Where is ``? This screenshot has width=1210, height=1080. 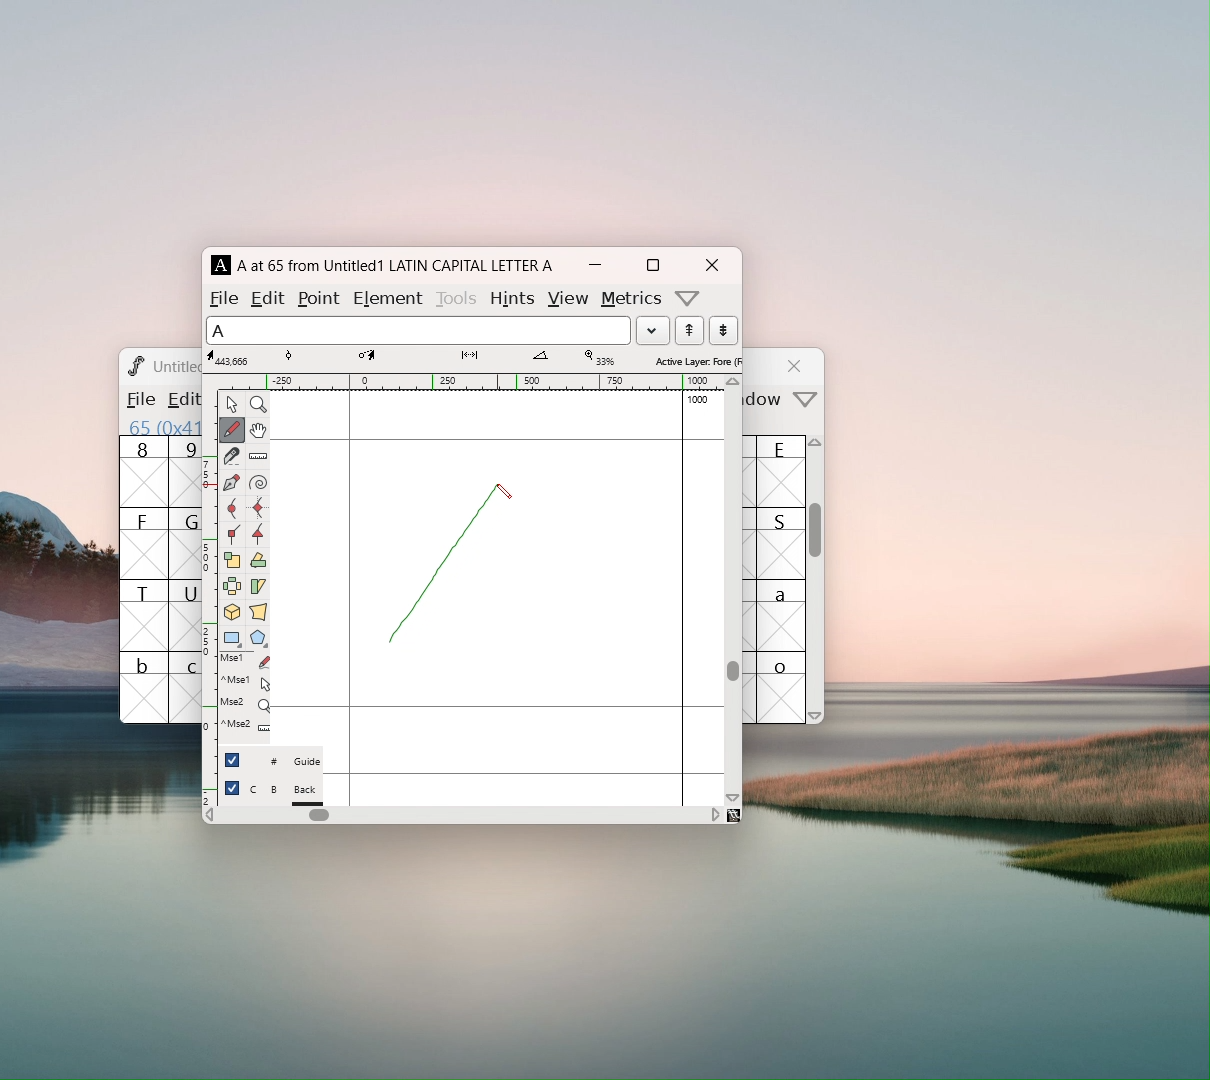  is located at coordinates (180, 401).